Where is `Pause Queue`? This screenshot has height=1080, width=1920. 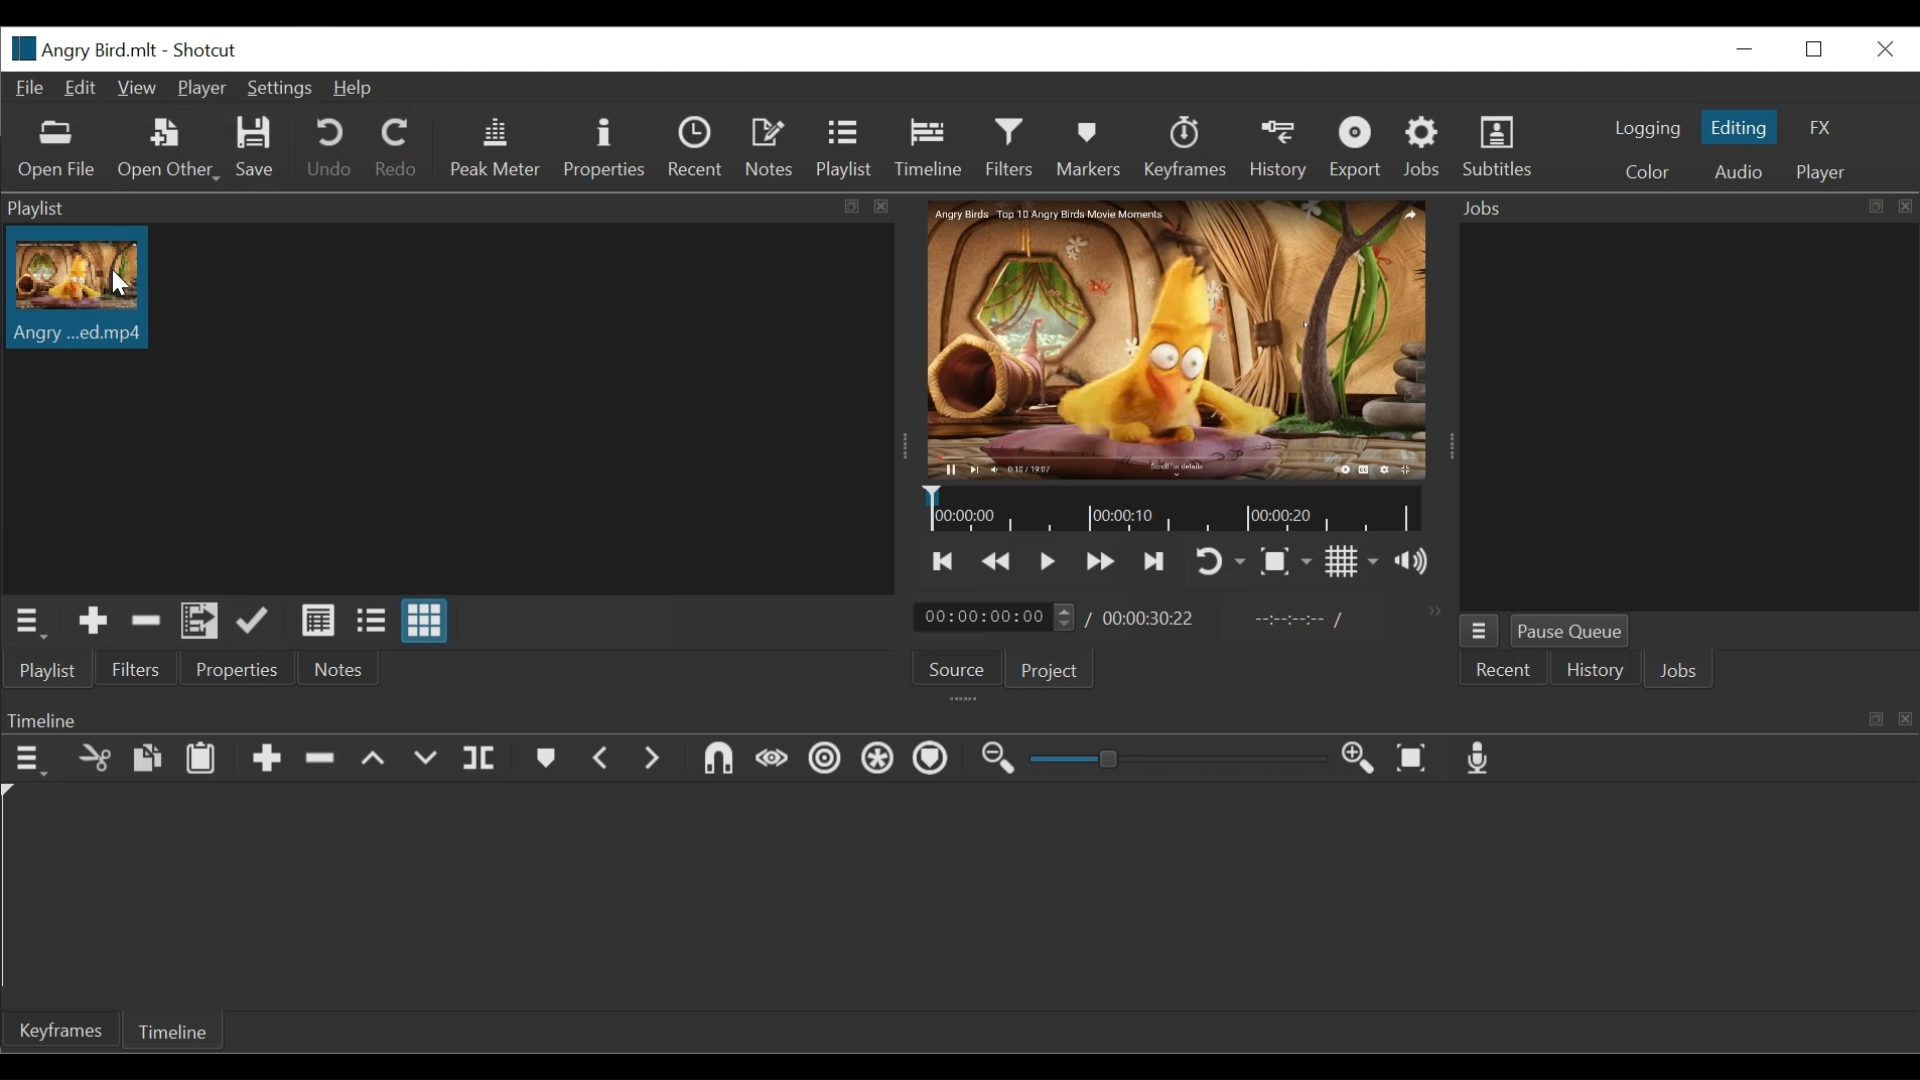 Pause Queue is located at coordinates (1573, 631).